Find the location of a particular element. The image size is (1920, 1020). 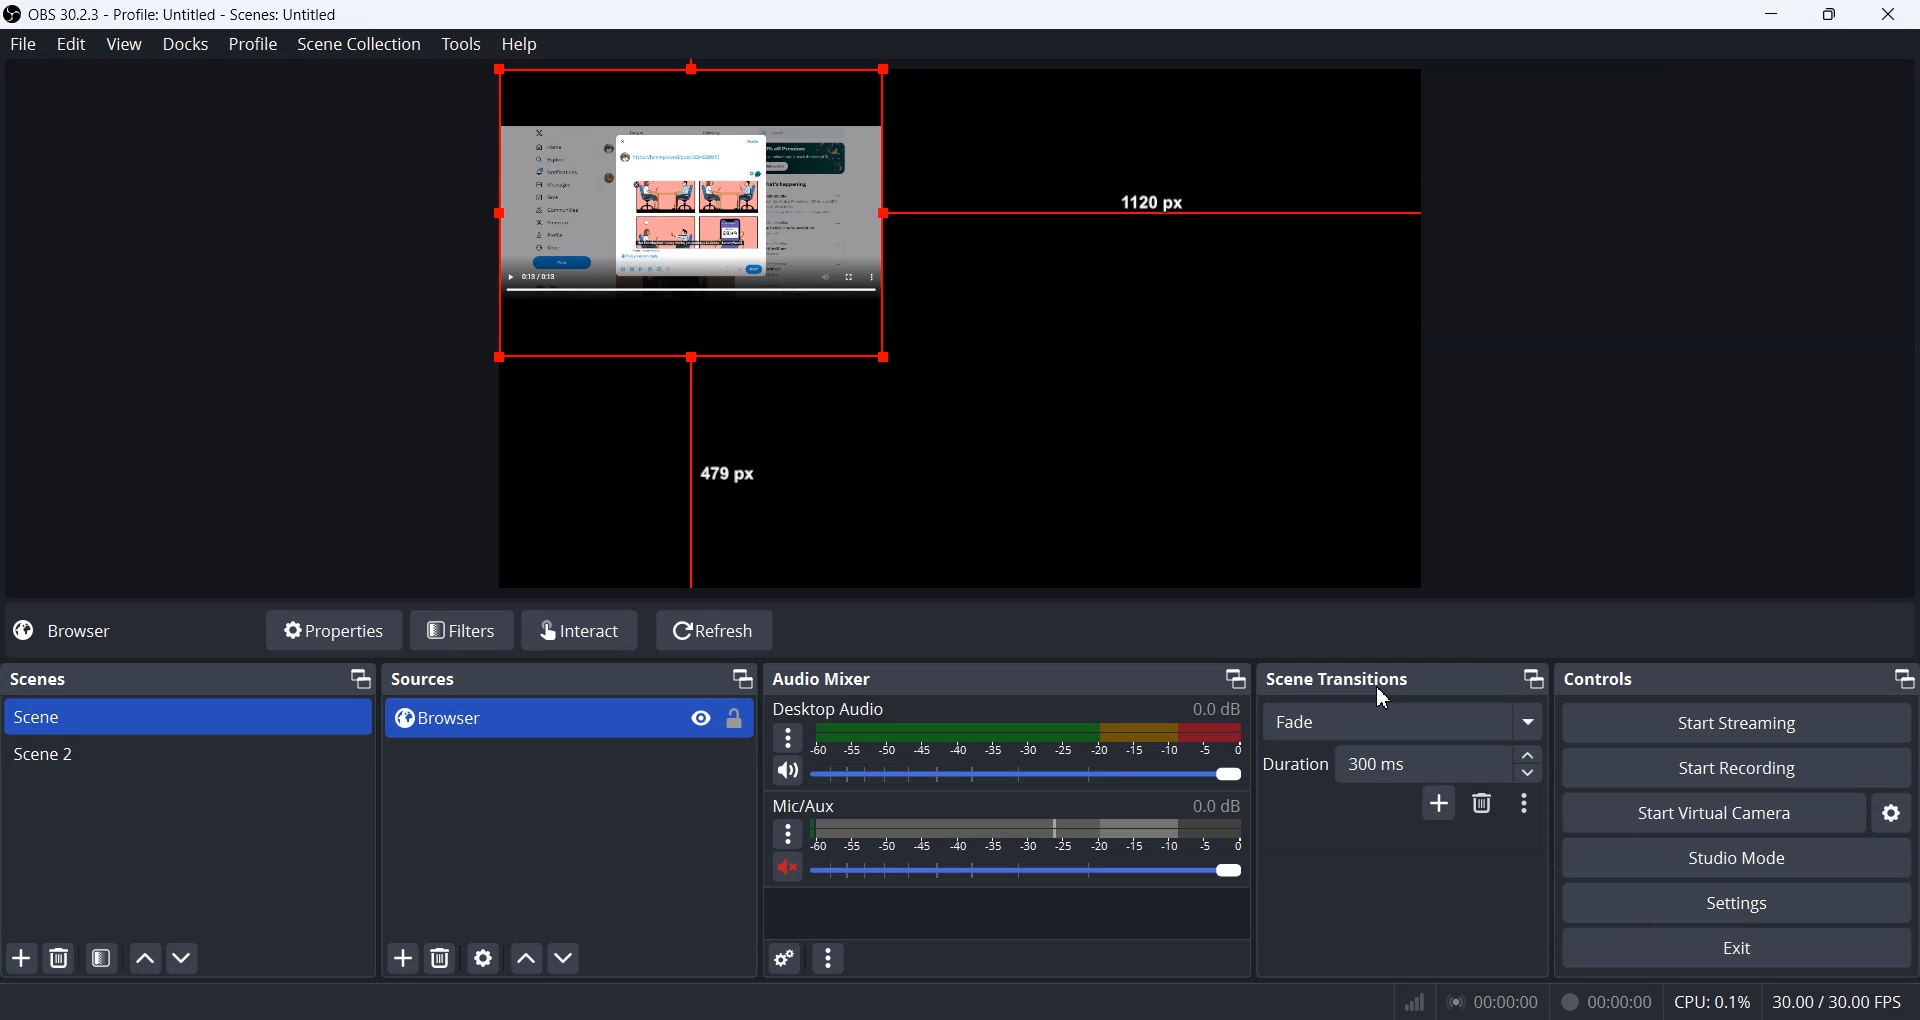

Lock is located at coordinates (740, 726).